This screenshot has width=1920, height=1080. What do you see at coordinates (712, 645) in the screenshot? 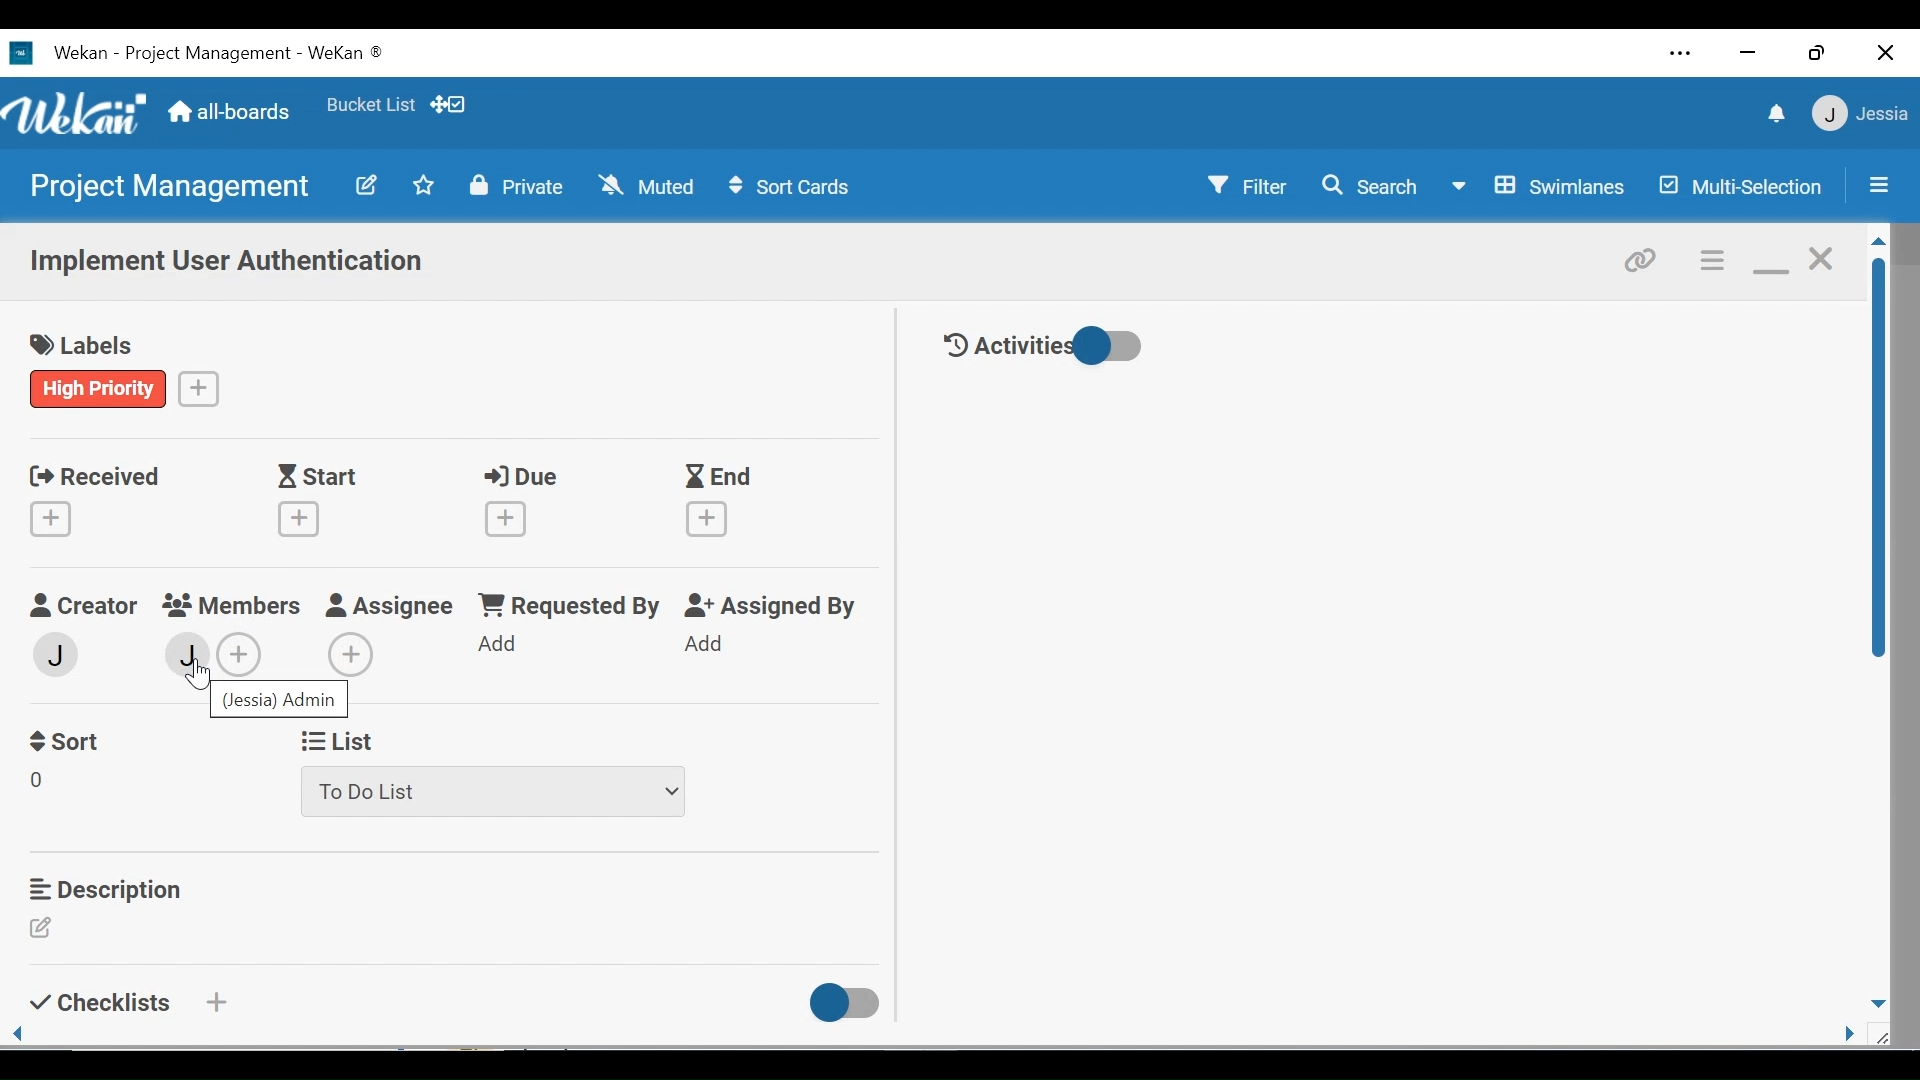
I see `add` at bounding box center [712, 645].